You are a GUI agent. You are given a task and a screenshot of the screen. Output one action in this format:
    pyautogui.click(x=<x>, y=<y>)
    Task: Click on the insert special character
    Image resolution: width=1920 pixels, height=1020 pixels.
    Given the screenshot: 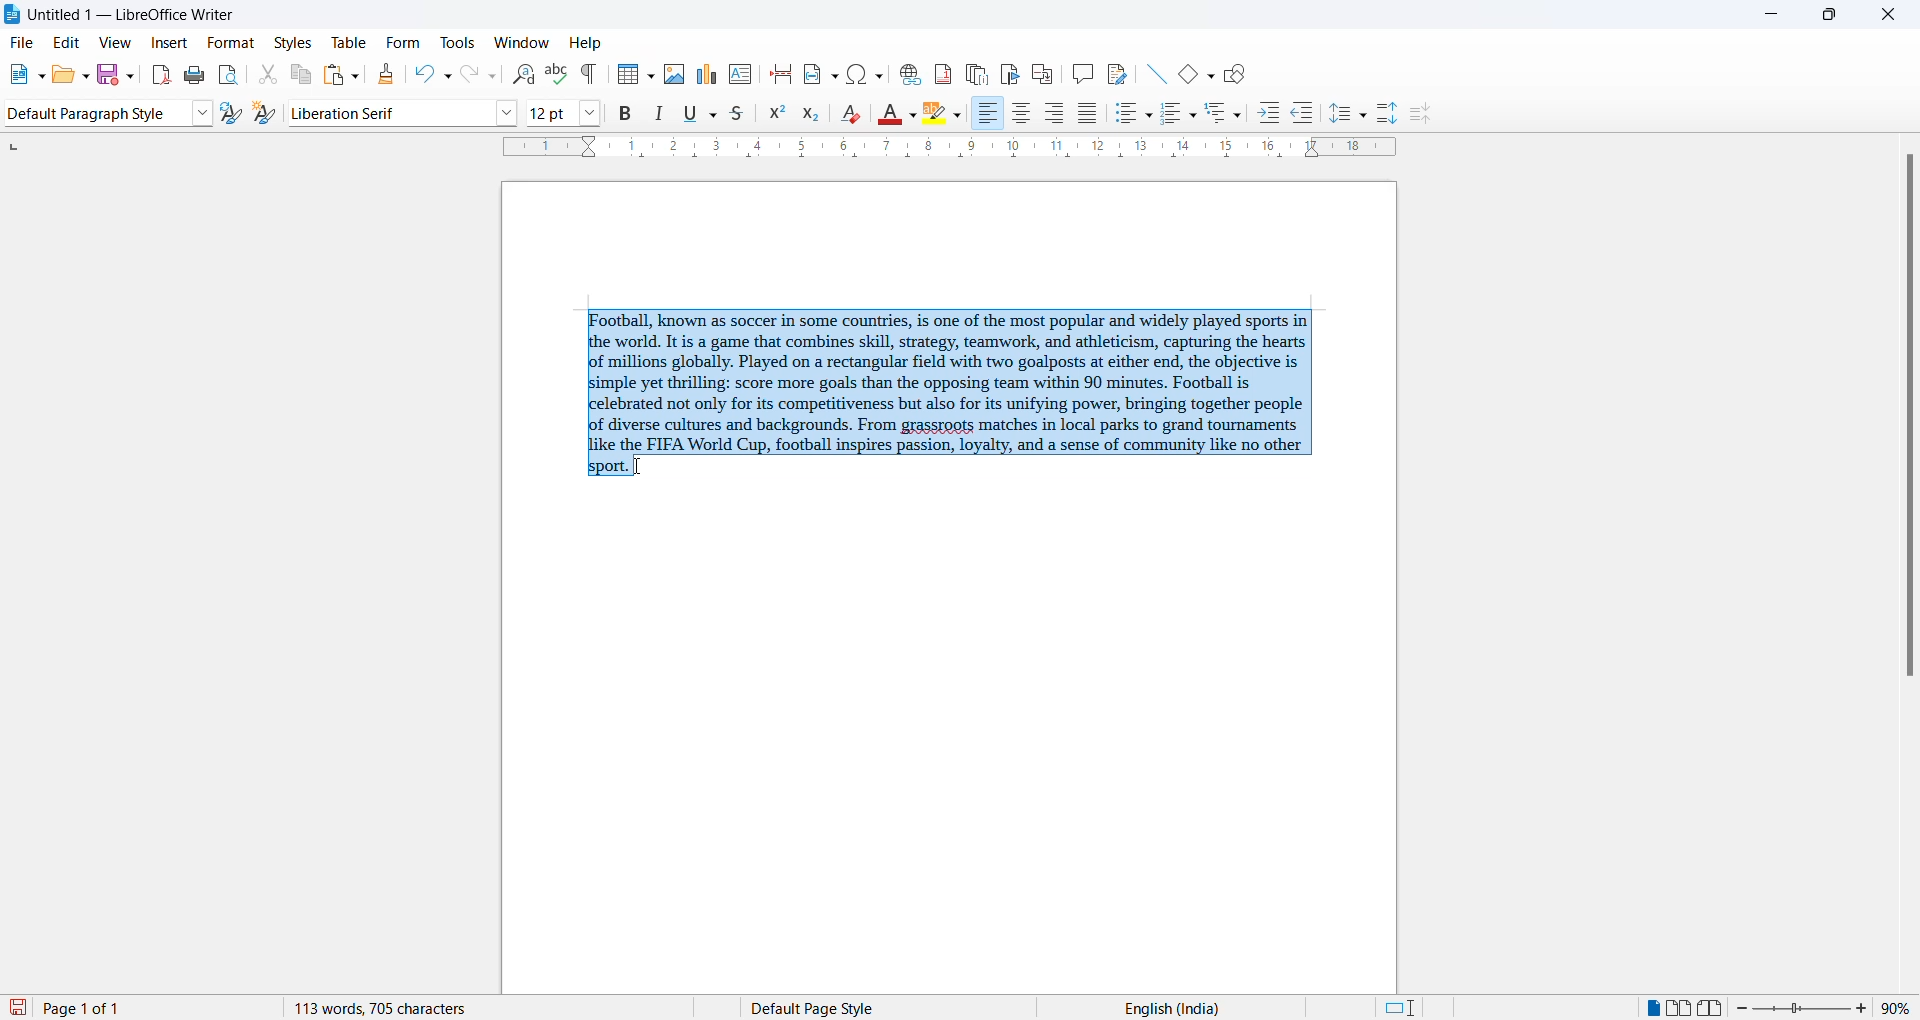 What is the action you would take?
    pyautogui.click(x=863, y=76)
    